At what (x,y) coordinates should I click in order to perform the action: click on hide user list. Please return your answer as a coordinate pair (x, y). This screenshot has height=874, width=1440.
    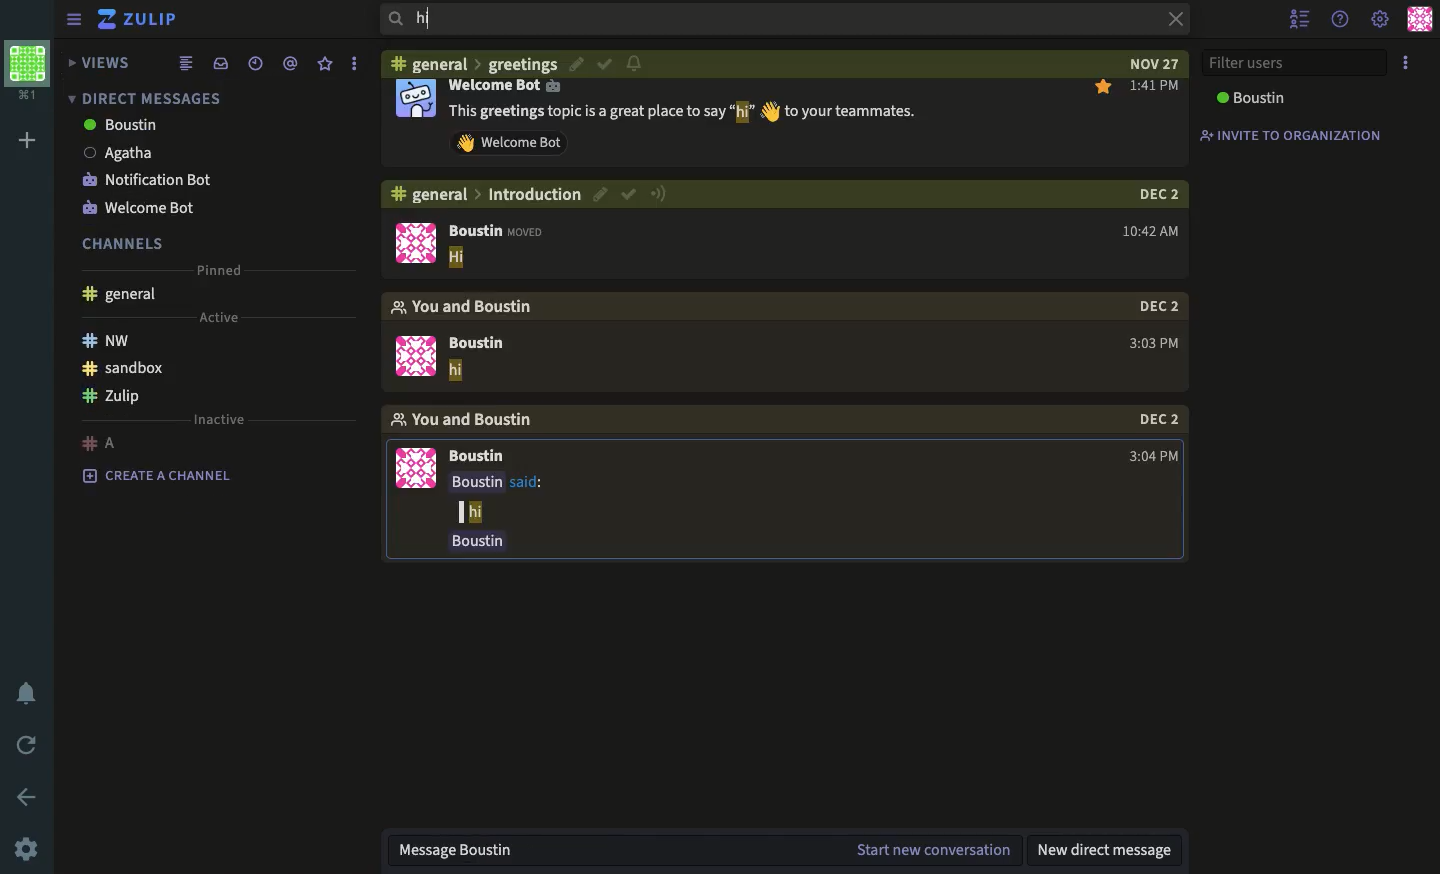
    Looking at the image, I should click on (1300, 20).